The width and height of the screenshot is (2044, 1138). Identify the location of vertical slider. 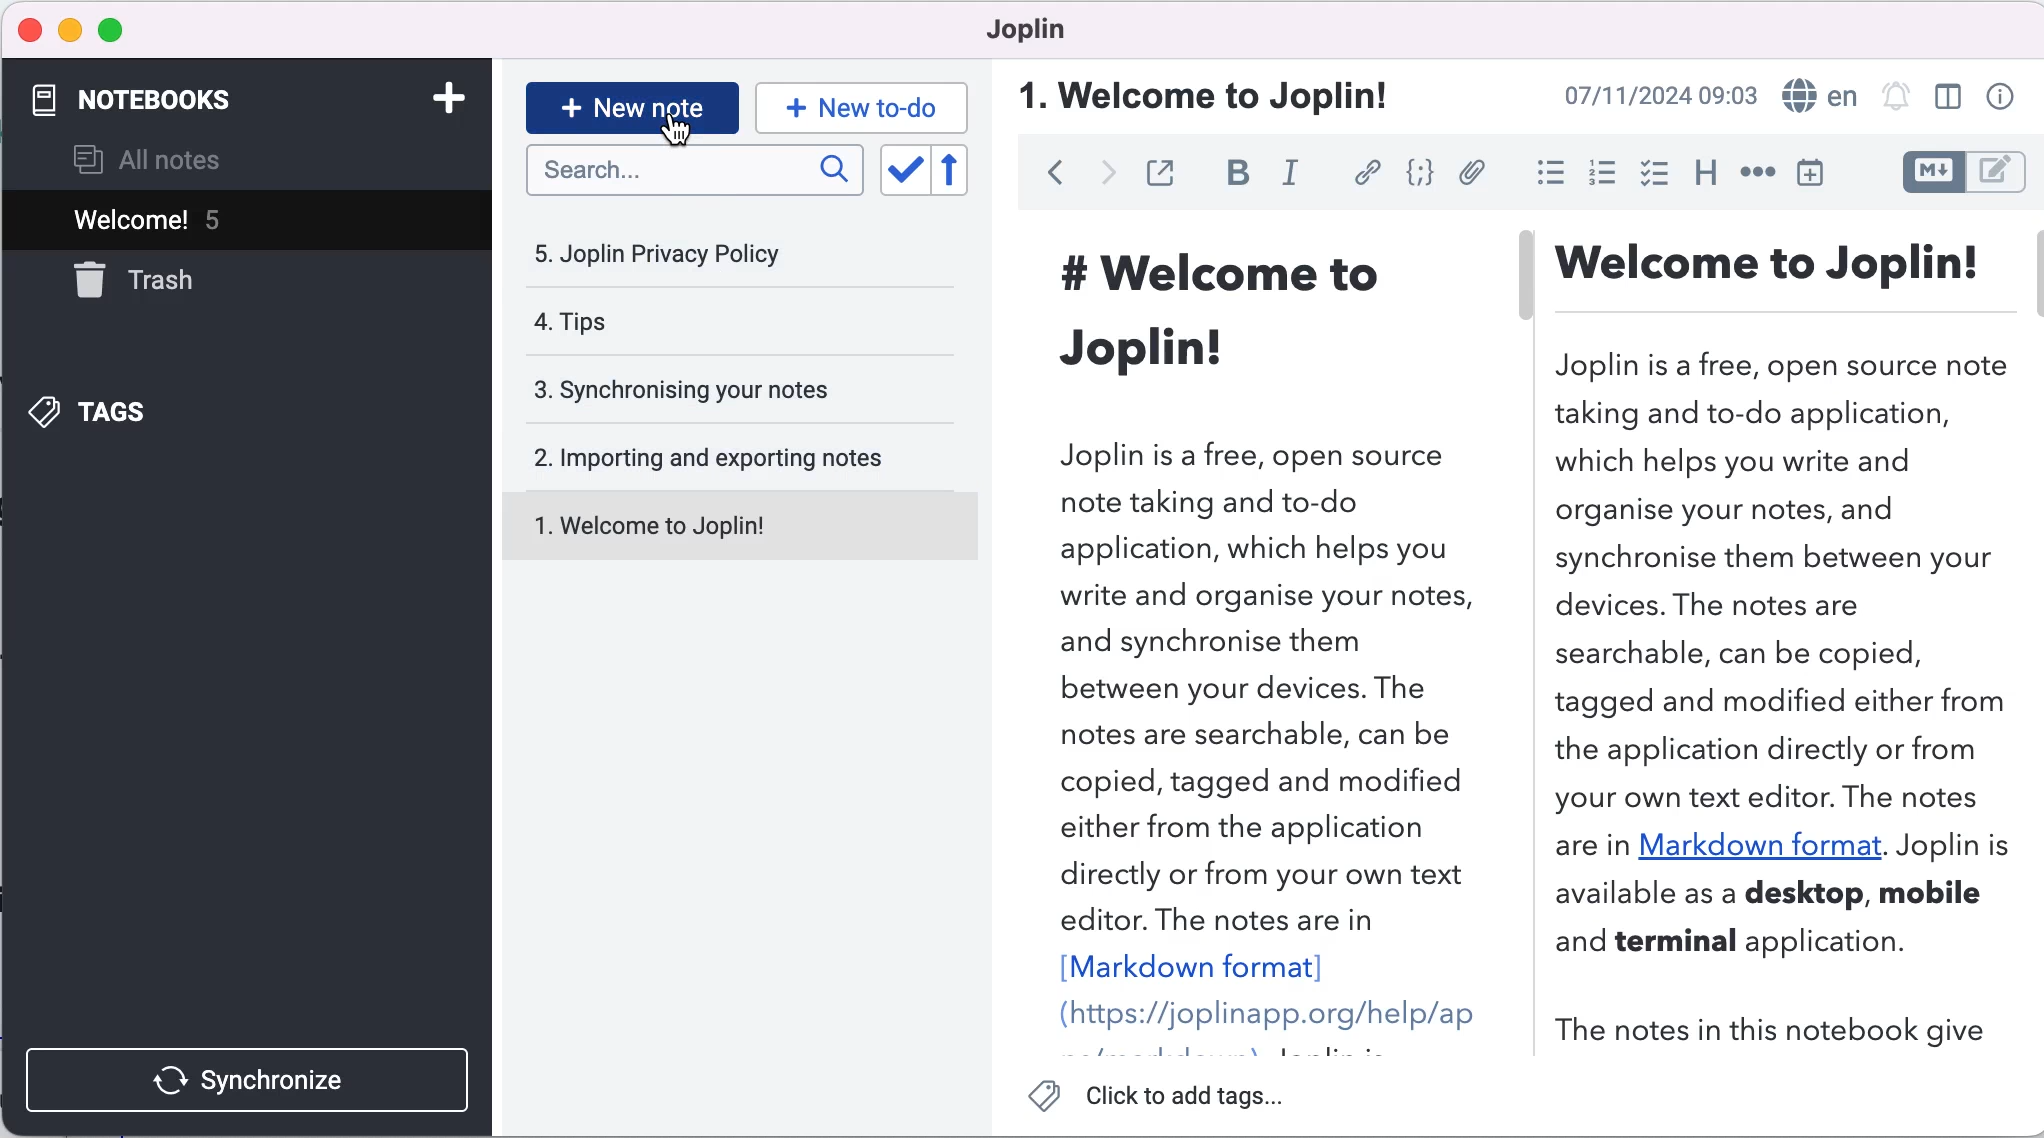
(1528, 280).